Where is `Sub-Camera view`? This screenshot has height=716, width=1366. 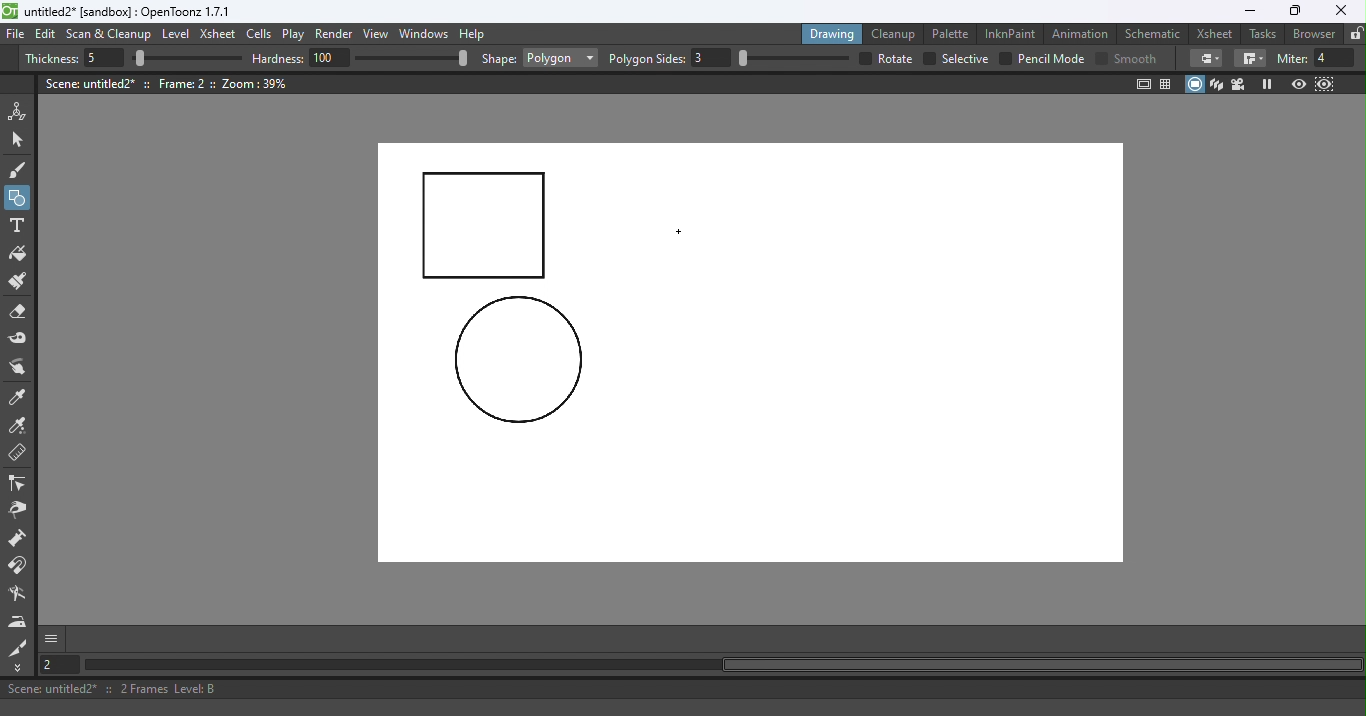
Sub-Camera view is located at coordinates (1326, 84).